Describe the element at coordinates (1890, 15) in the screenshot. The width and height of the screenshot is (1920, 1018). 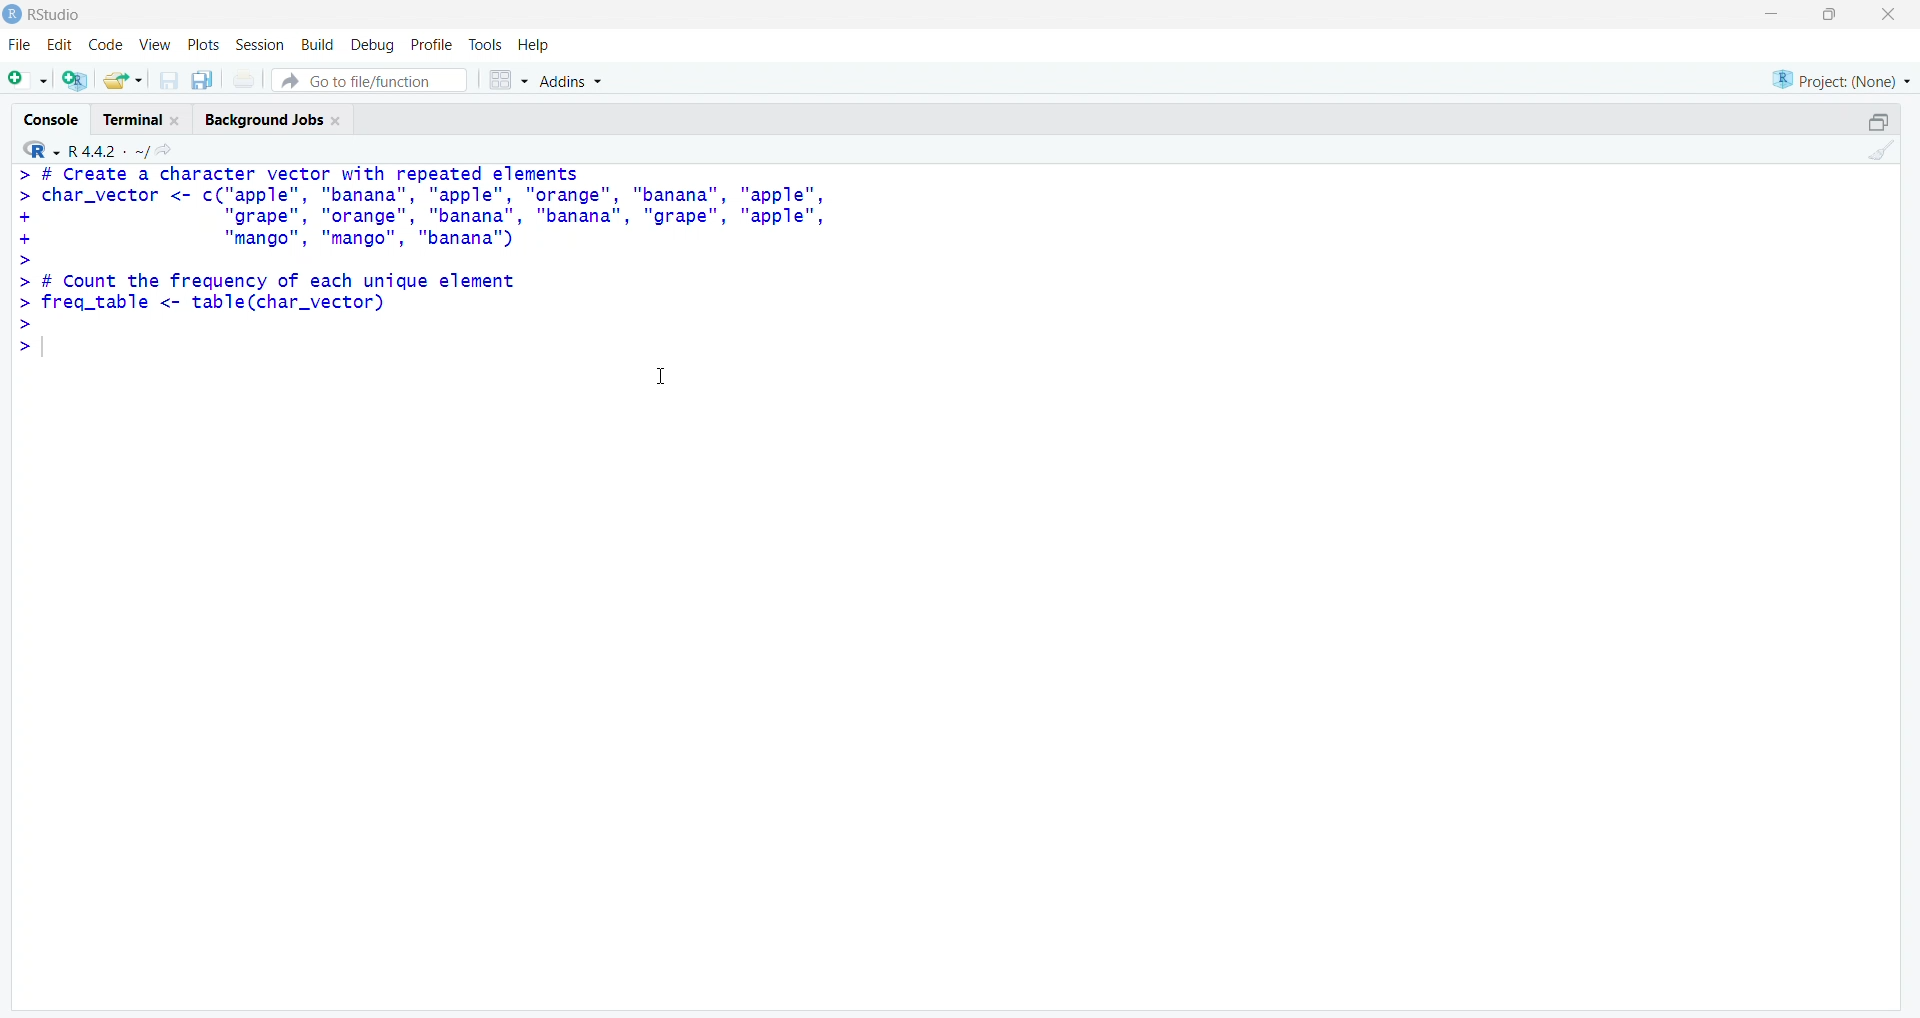
I see `Close` at that location.